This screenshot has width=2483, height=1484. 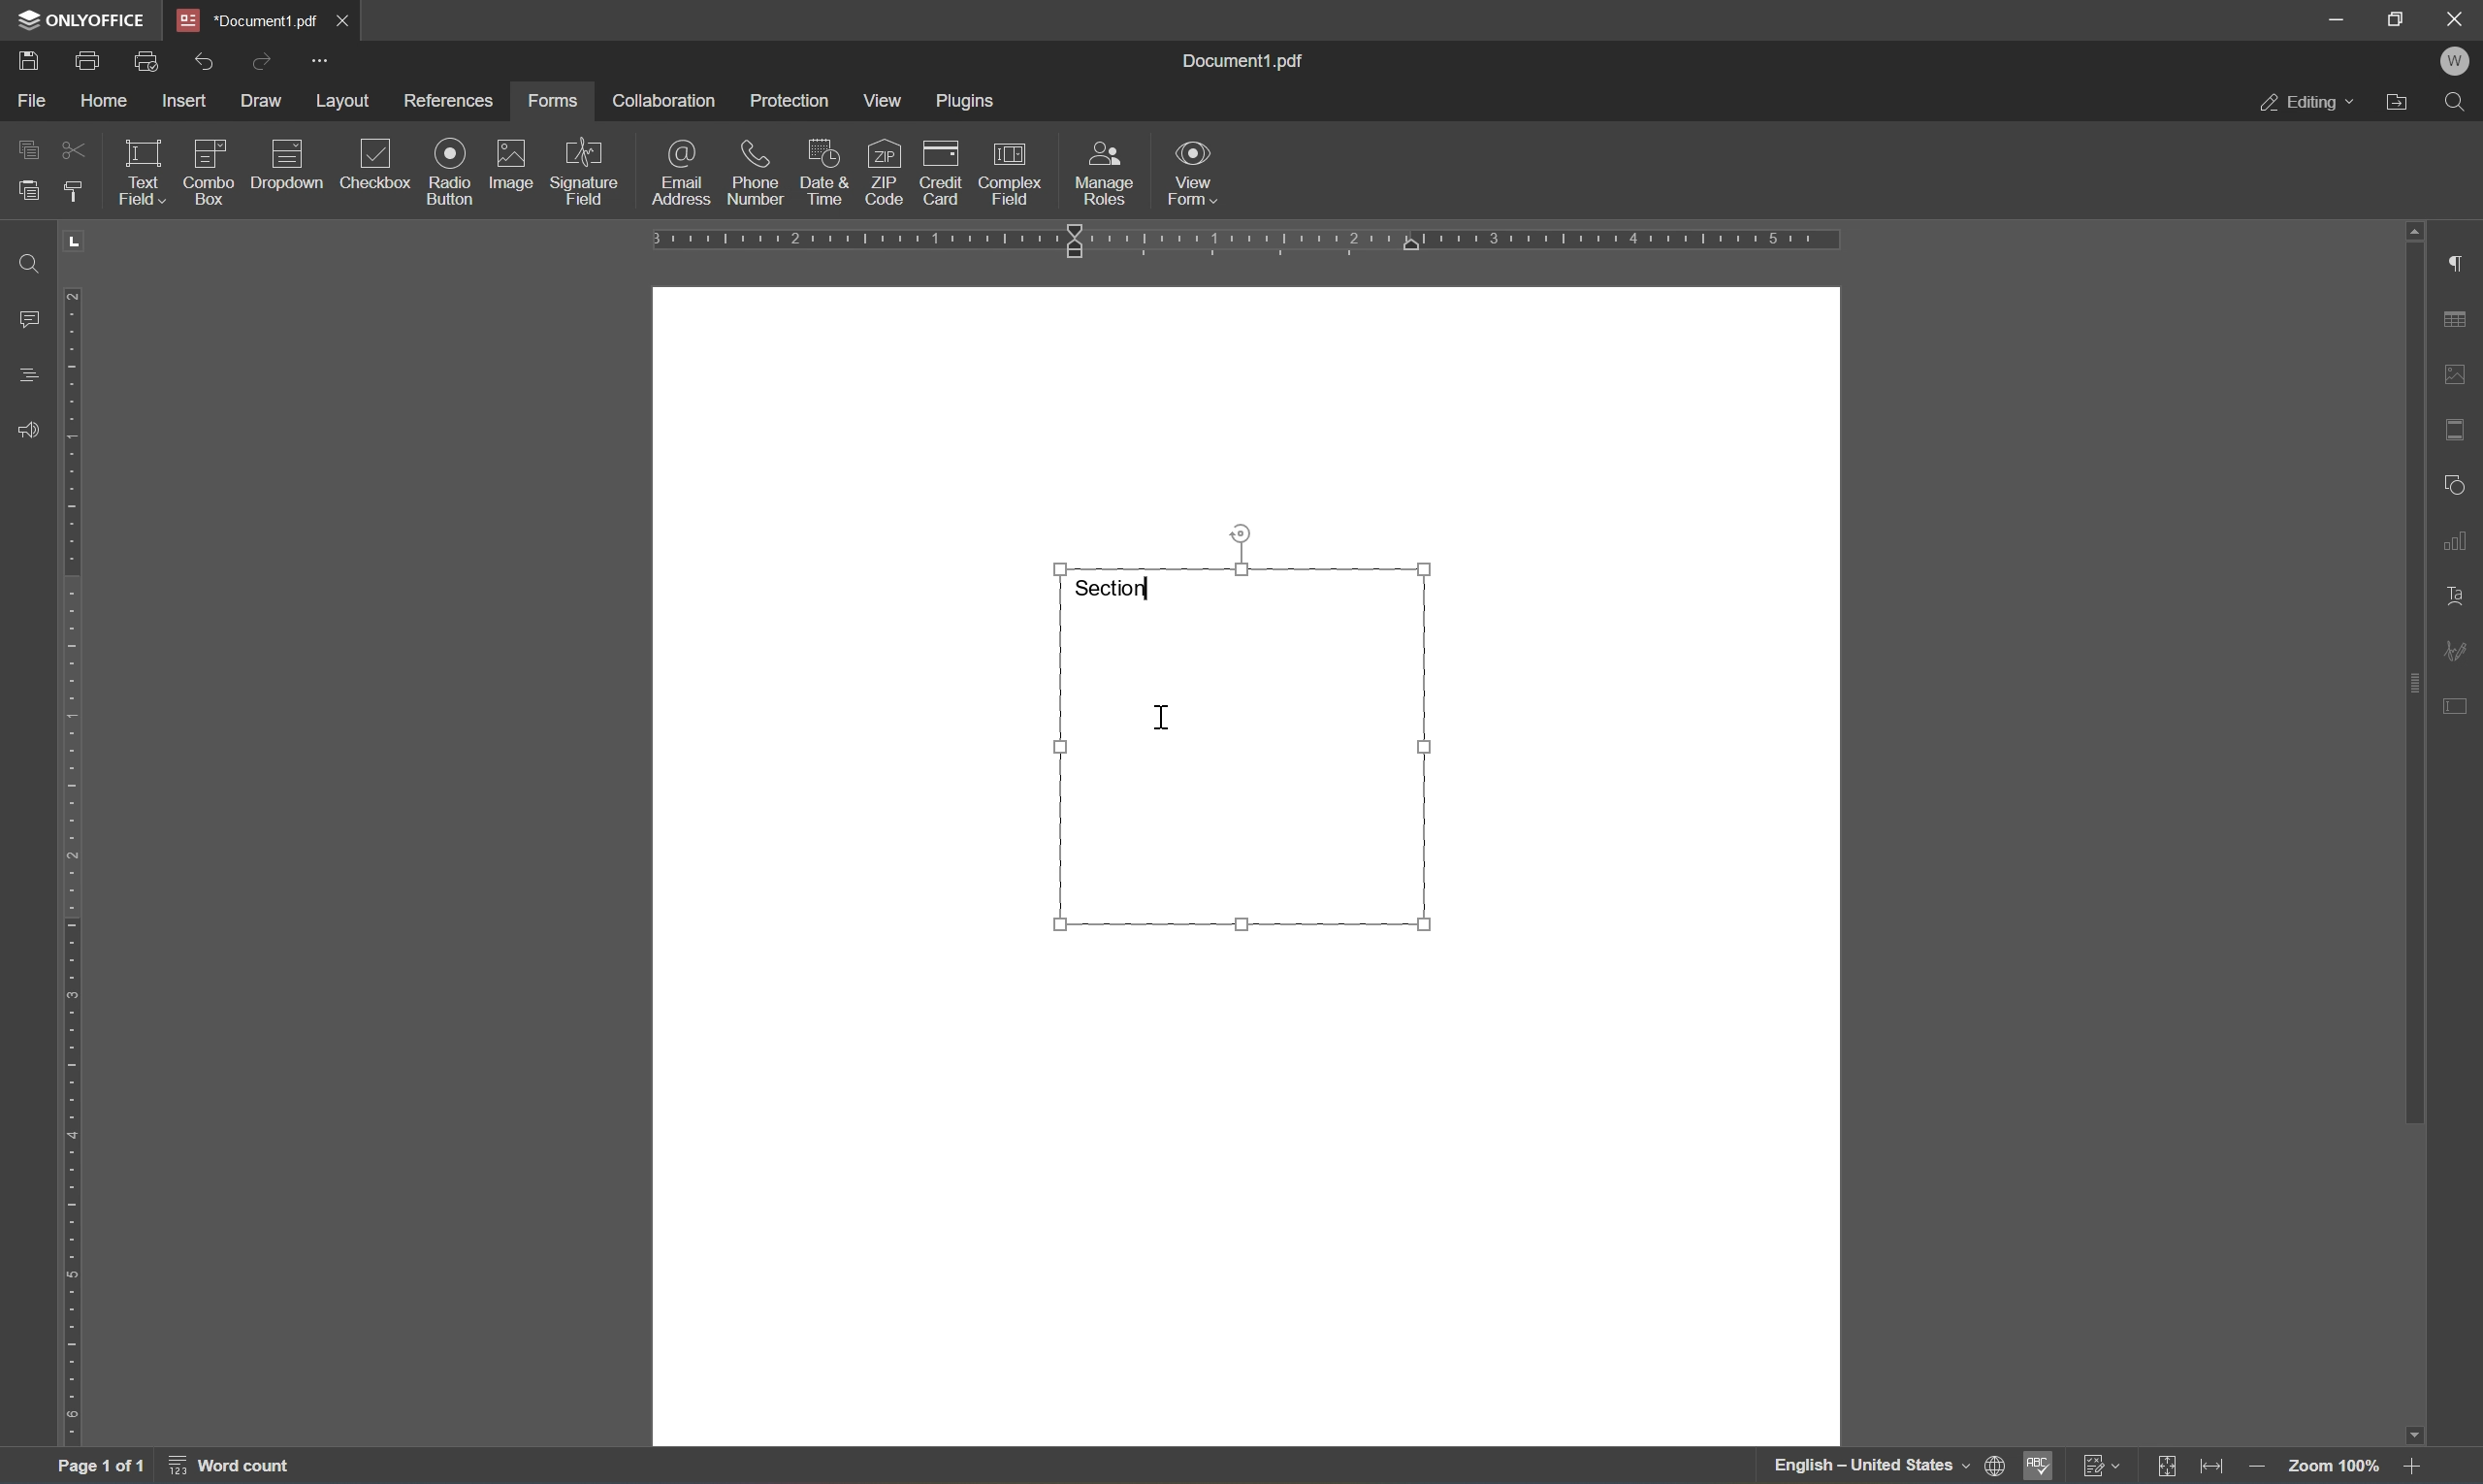 What do you see at coordinates (137, 170) in the screenshot?
I see `text field` at bounding box center [137, 170].